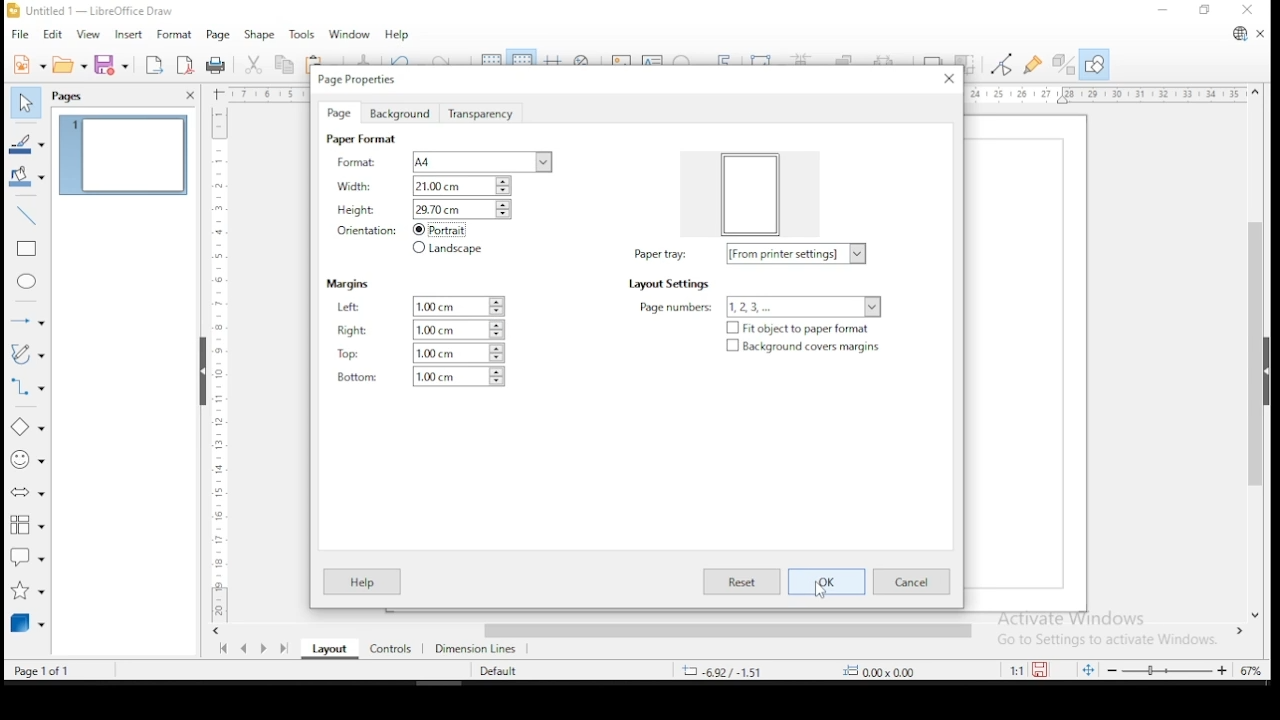 The image size is (1280, 720). Describe the element at coordinates (27, 355) in the screenshot. I see `curves and polygons` at that location.